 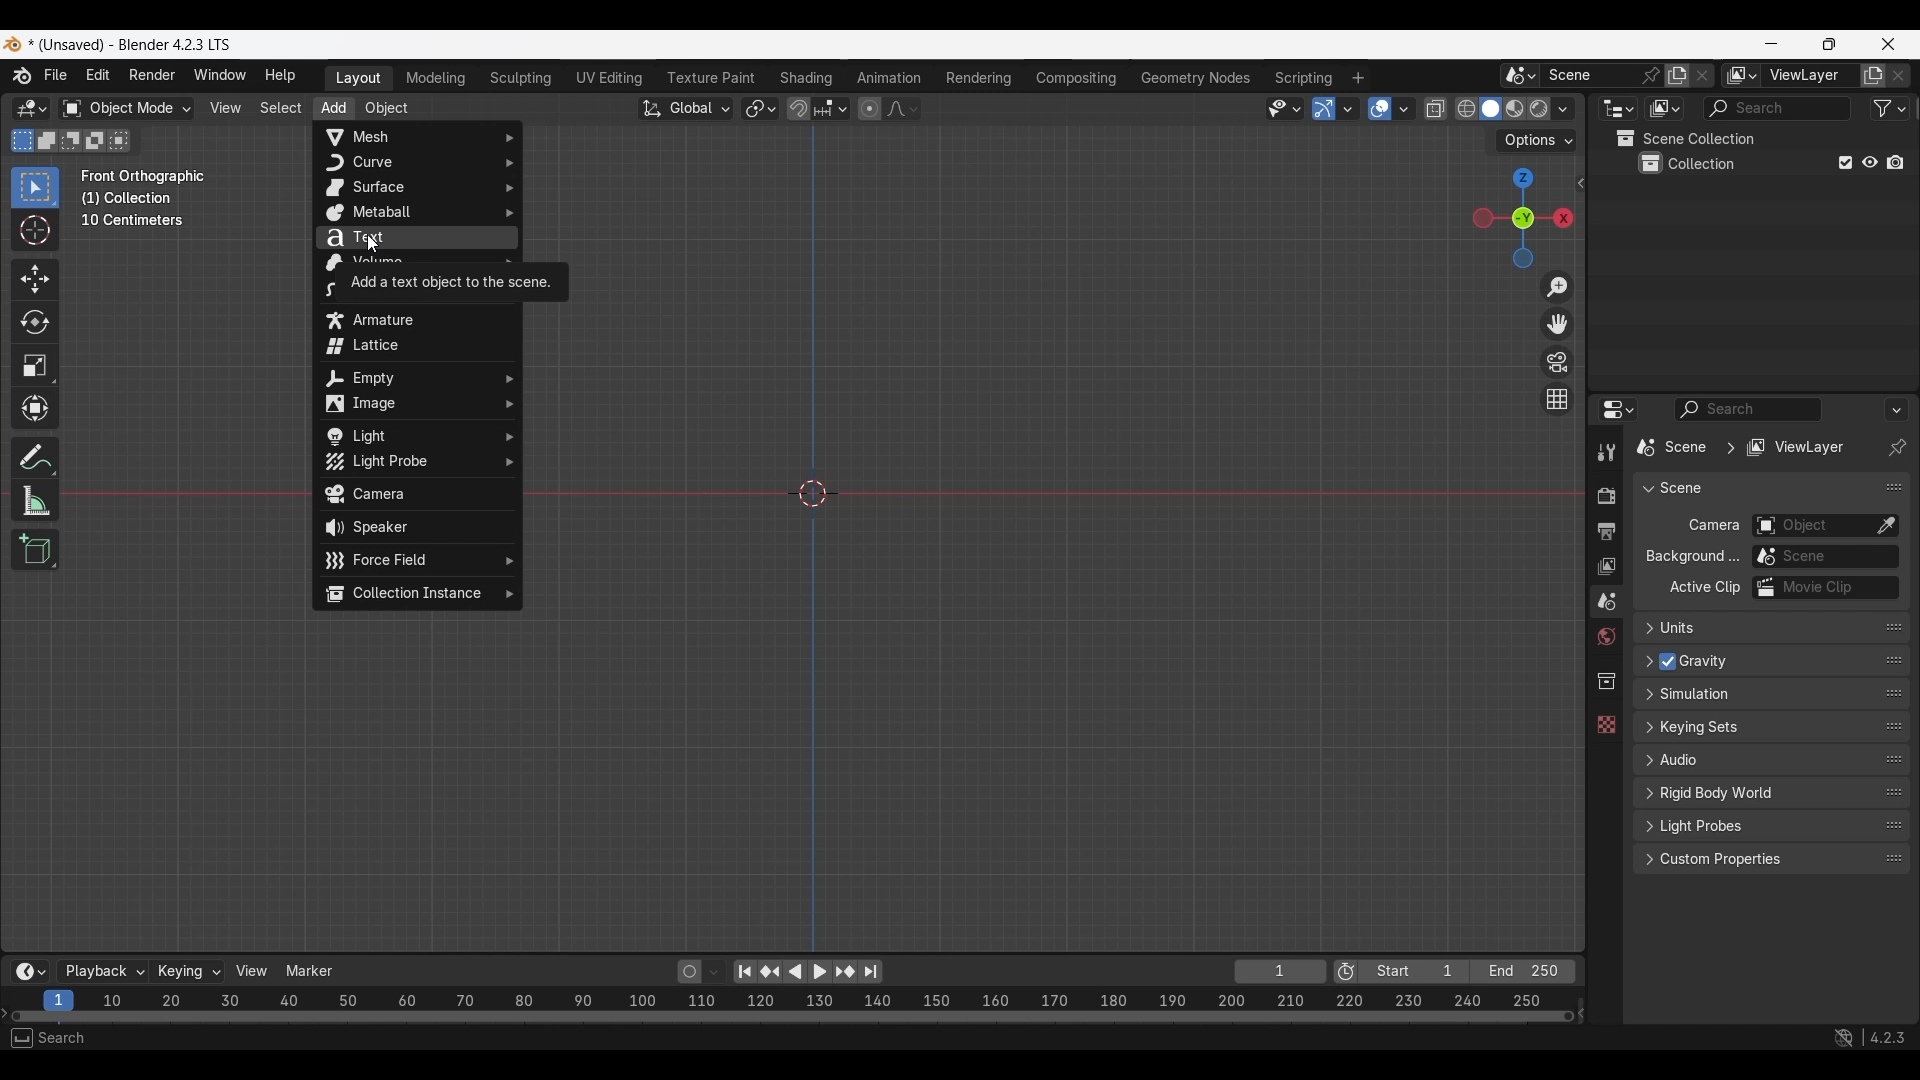 I want to click on Auto keying , so click(x=690, y=972).